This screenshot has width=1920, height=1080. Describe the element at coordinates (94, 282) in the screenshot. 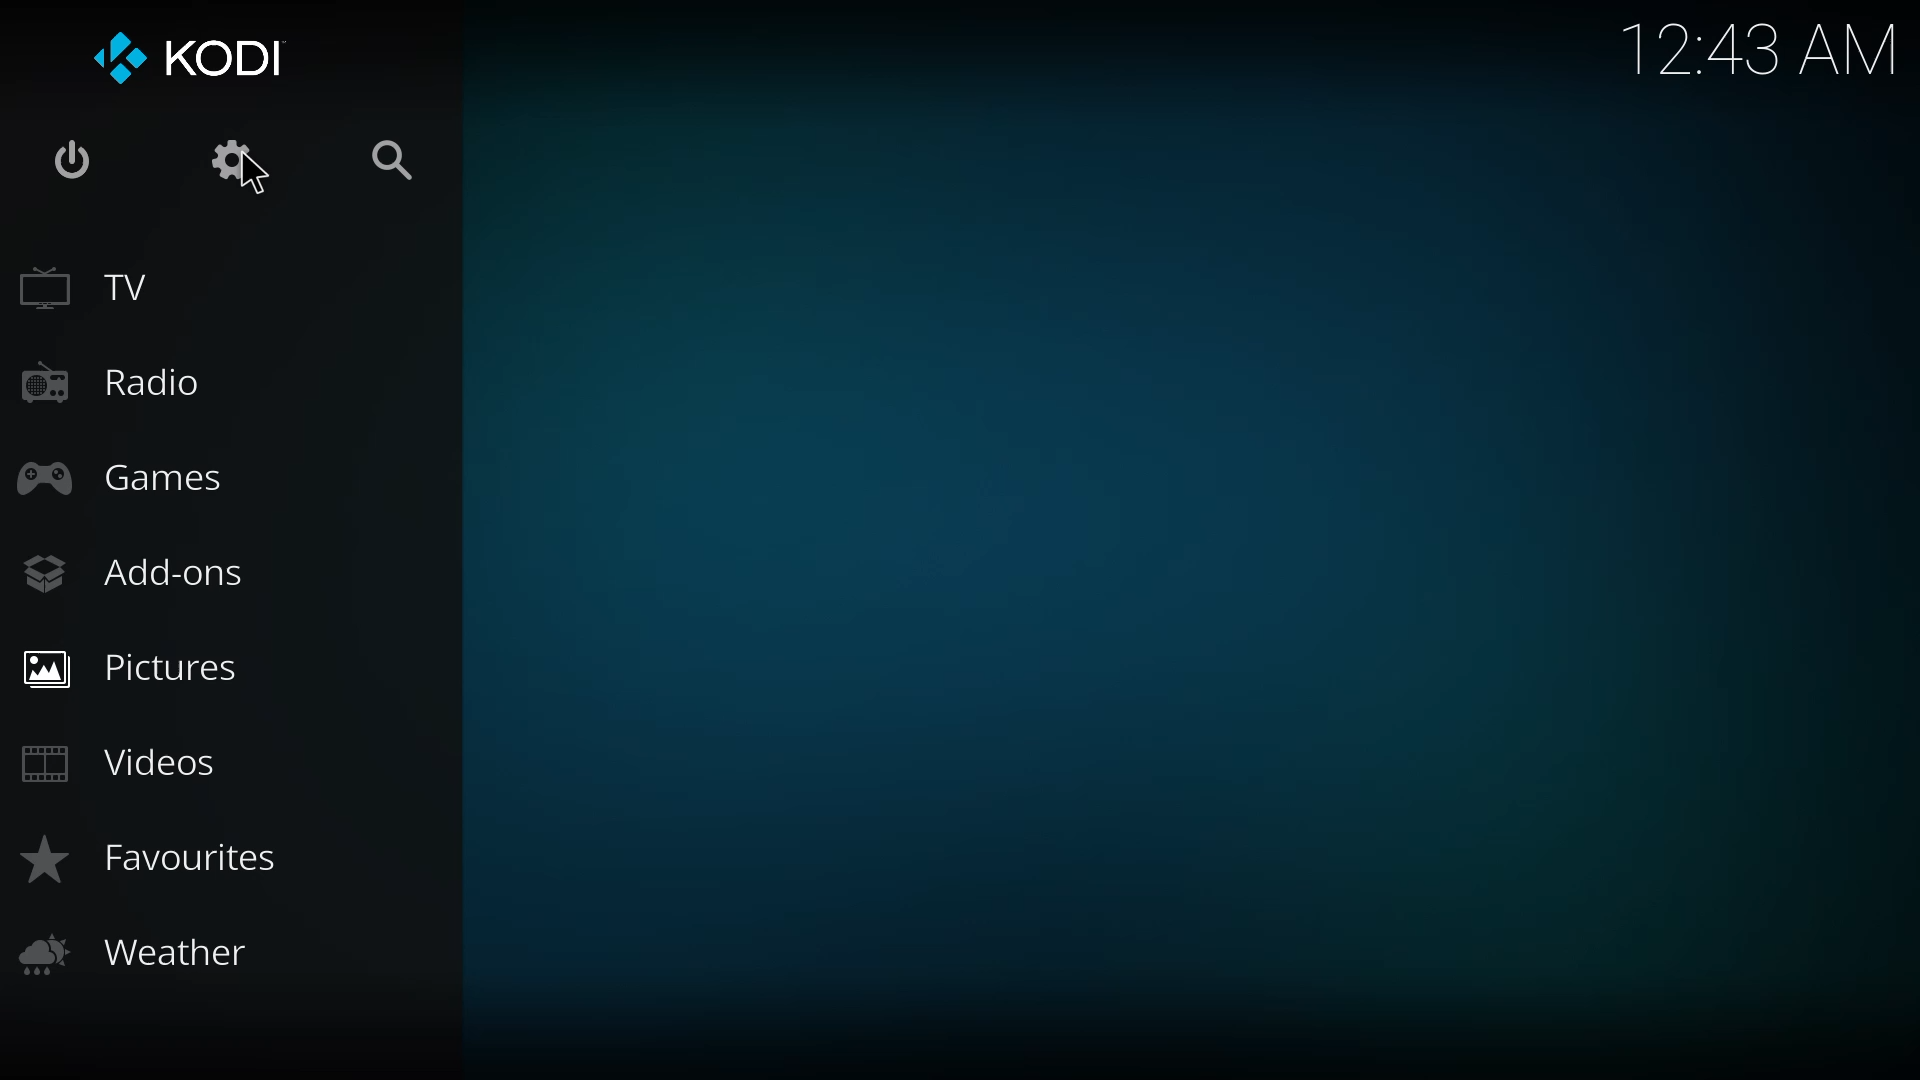

I see `tv` at that location.